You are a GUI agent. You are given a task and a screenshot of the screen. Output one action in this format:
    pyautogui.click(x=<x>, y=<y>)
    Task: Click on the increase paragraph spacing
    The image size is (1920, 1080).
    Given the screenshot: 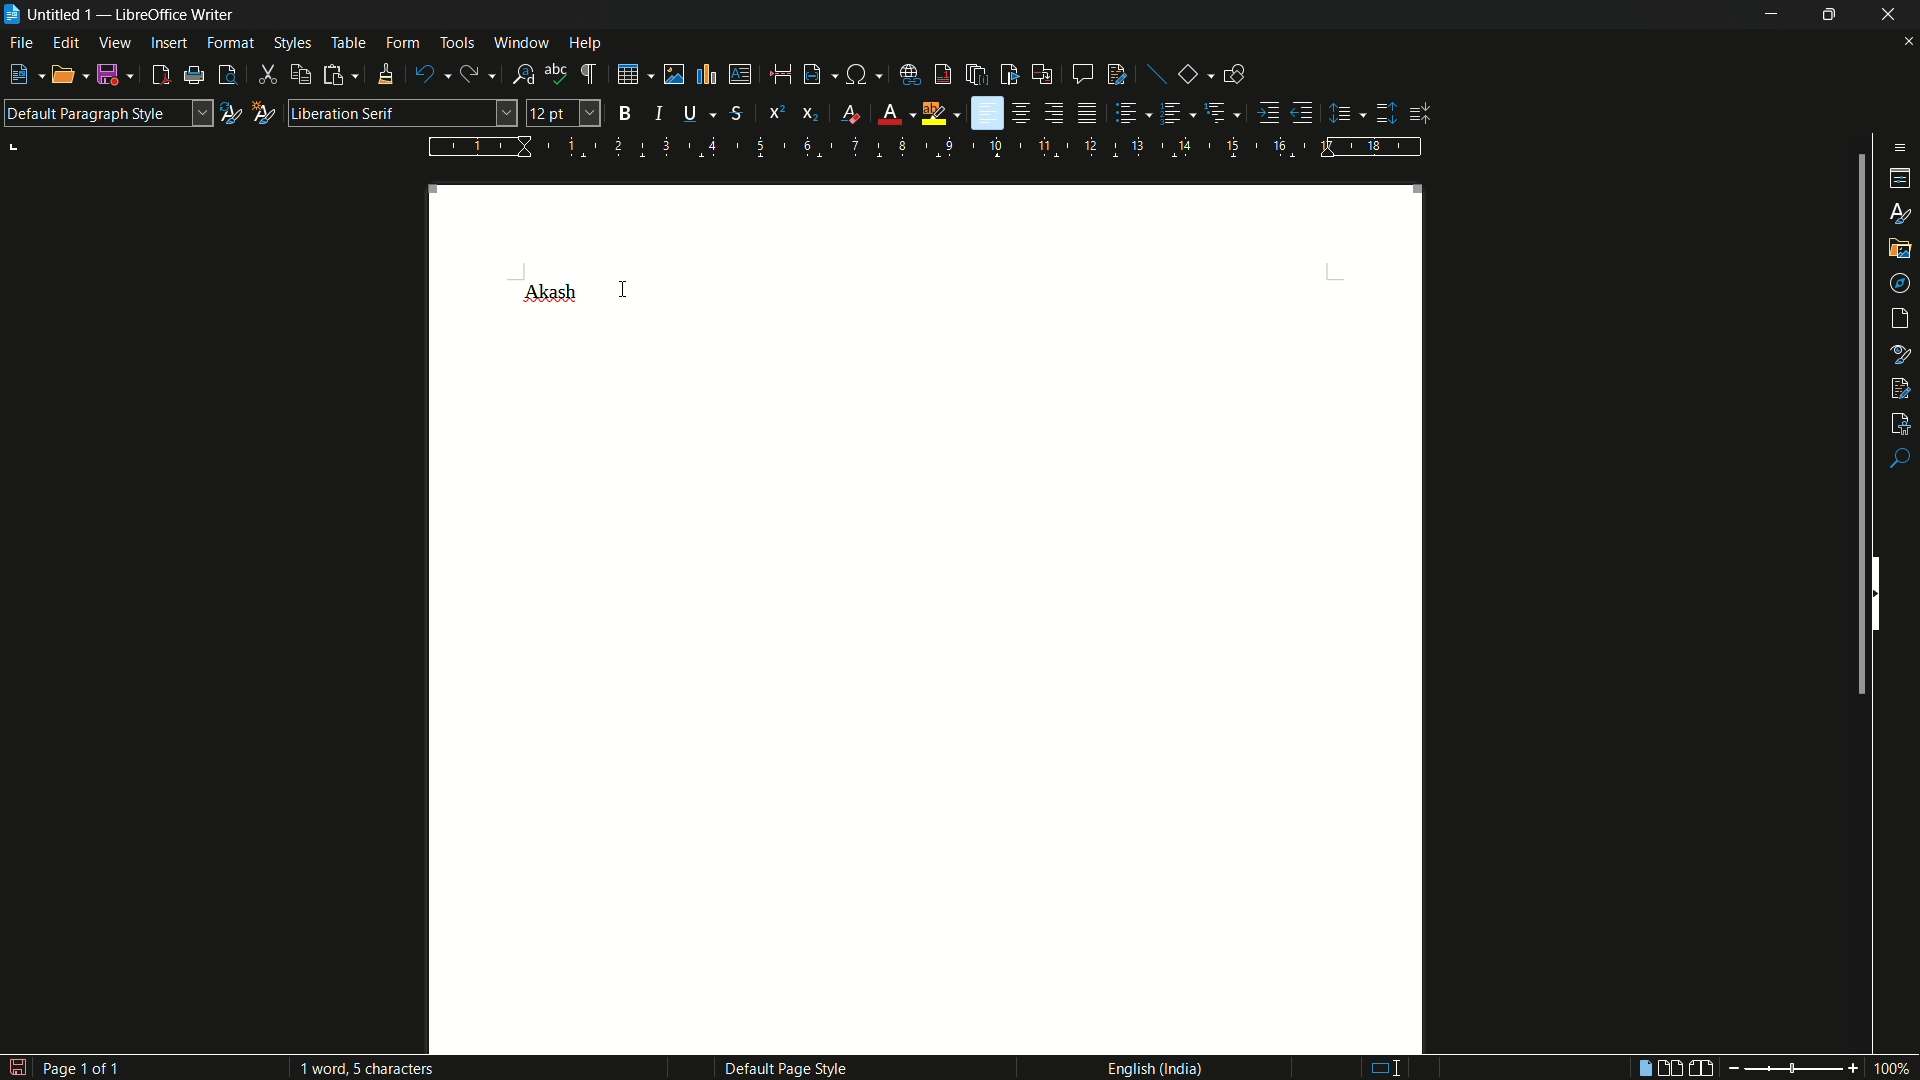 What is the action you would take?
    pyautogui.click(x=1387, y=113)
    